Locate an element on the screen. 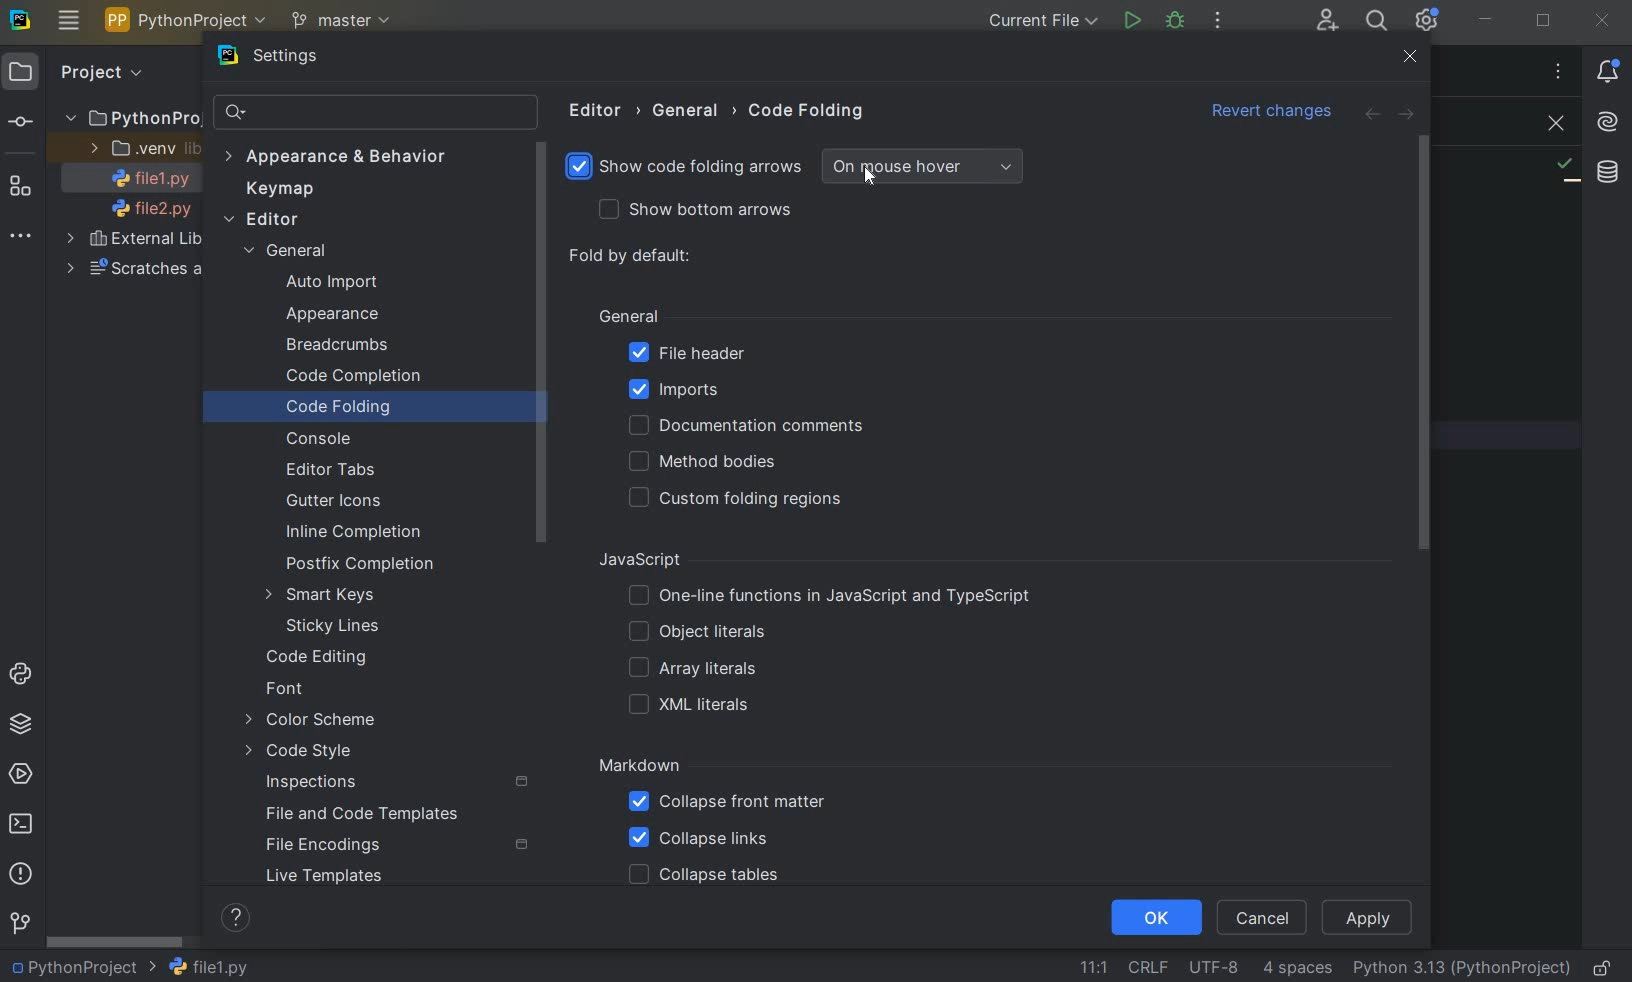  PYTHON CONSOLE is located at coordinates (23, 669).